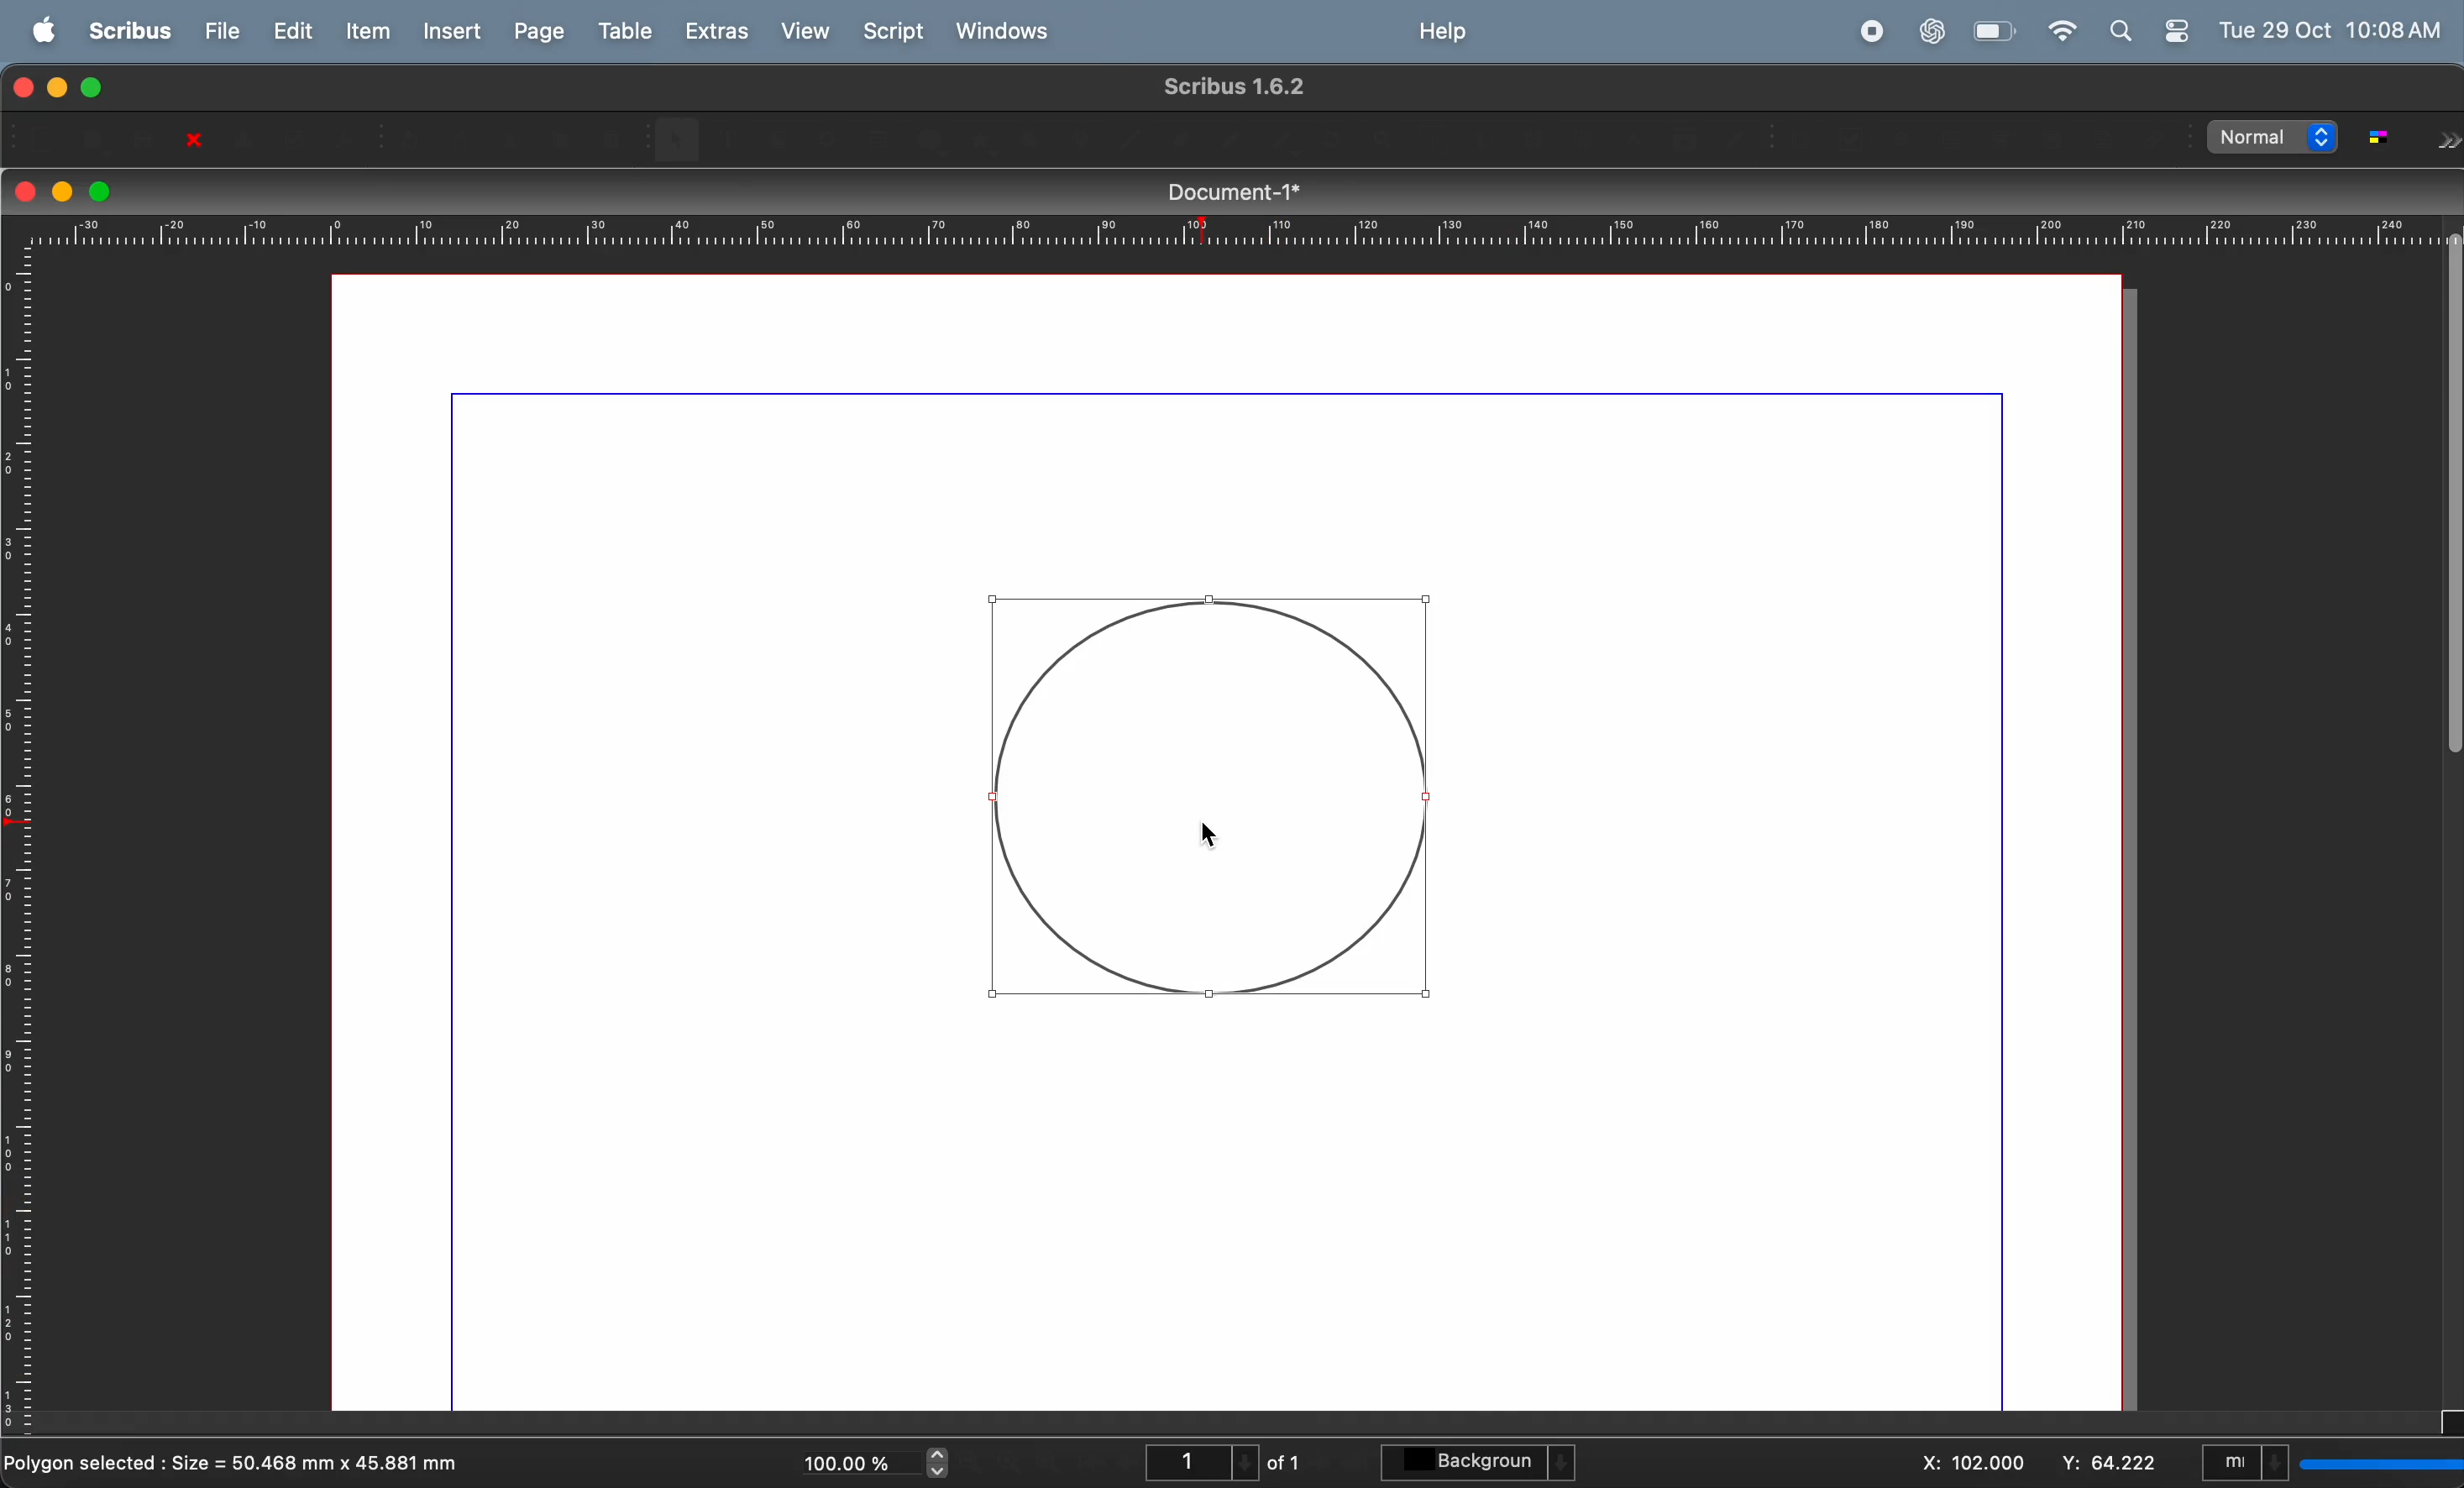  Describe the element at coordinates (2389, 137) in the screenshot. I see `toggle color management` at that location.